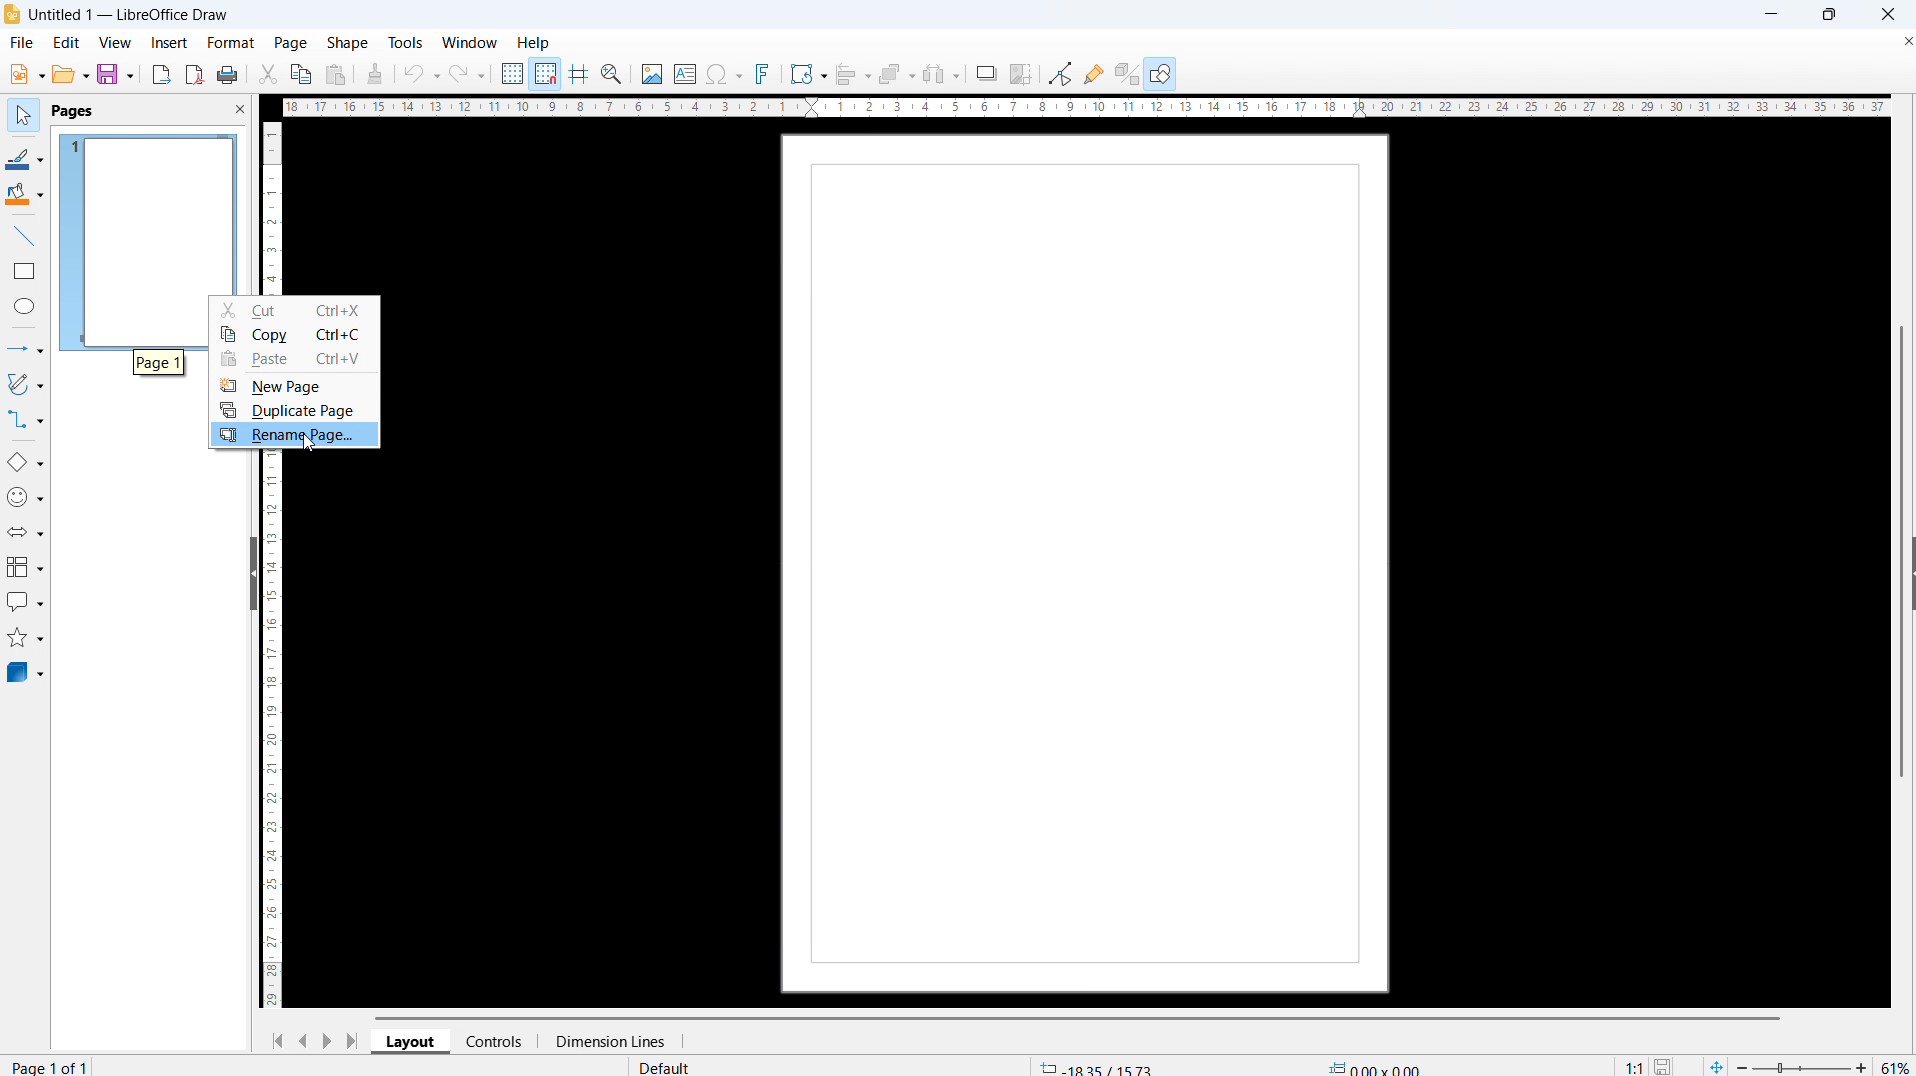 This screenshot has width=1916, height=1076. Describe the element at coordinates (26, 604) in the screenshot. I see `callout shapes` at that location.